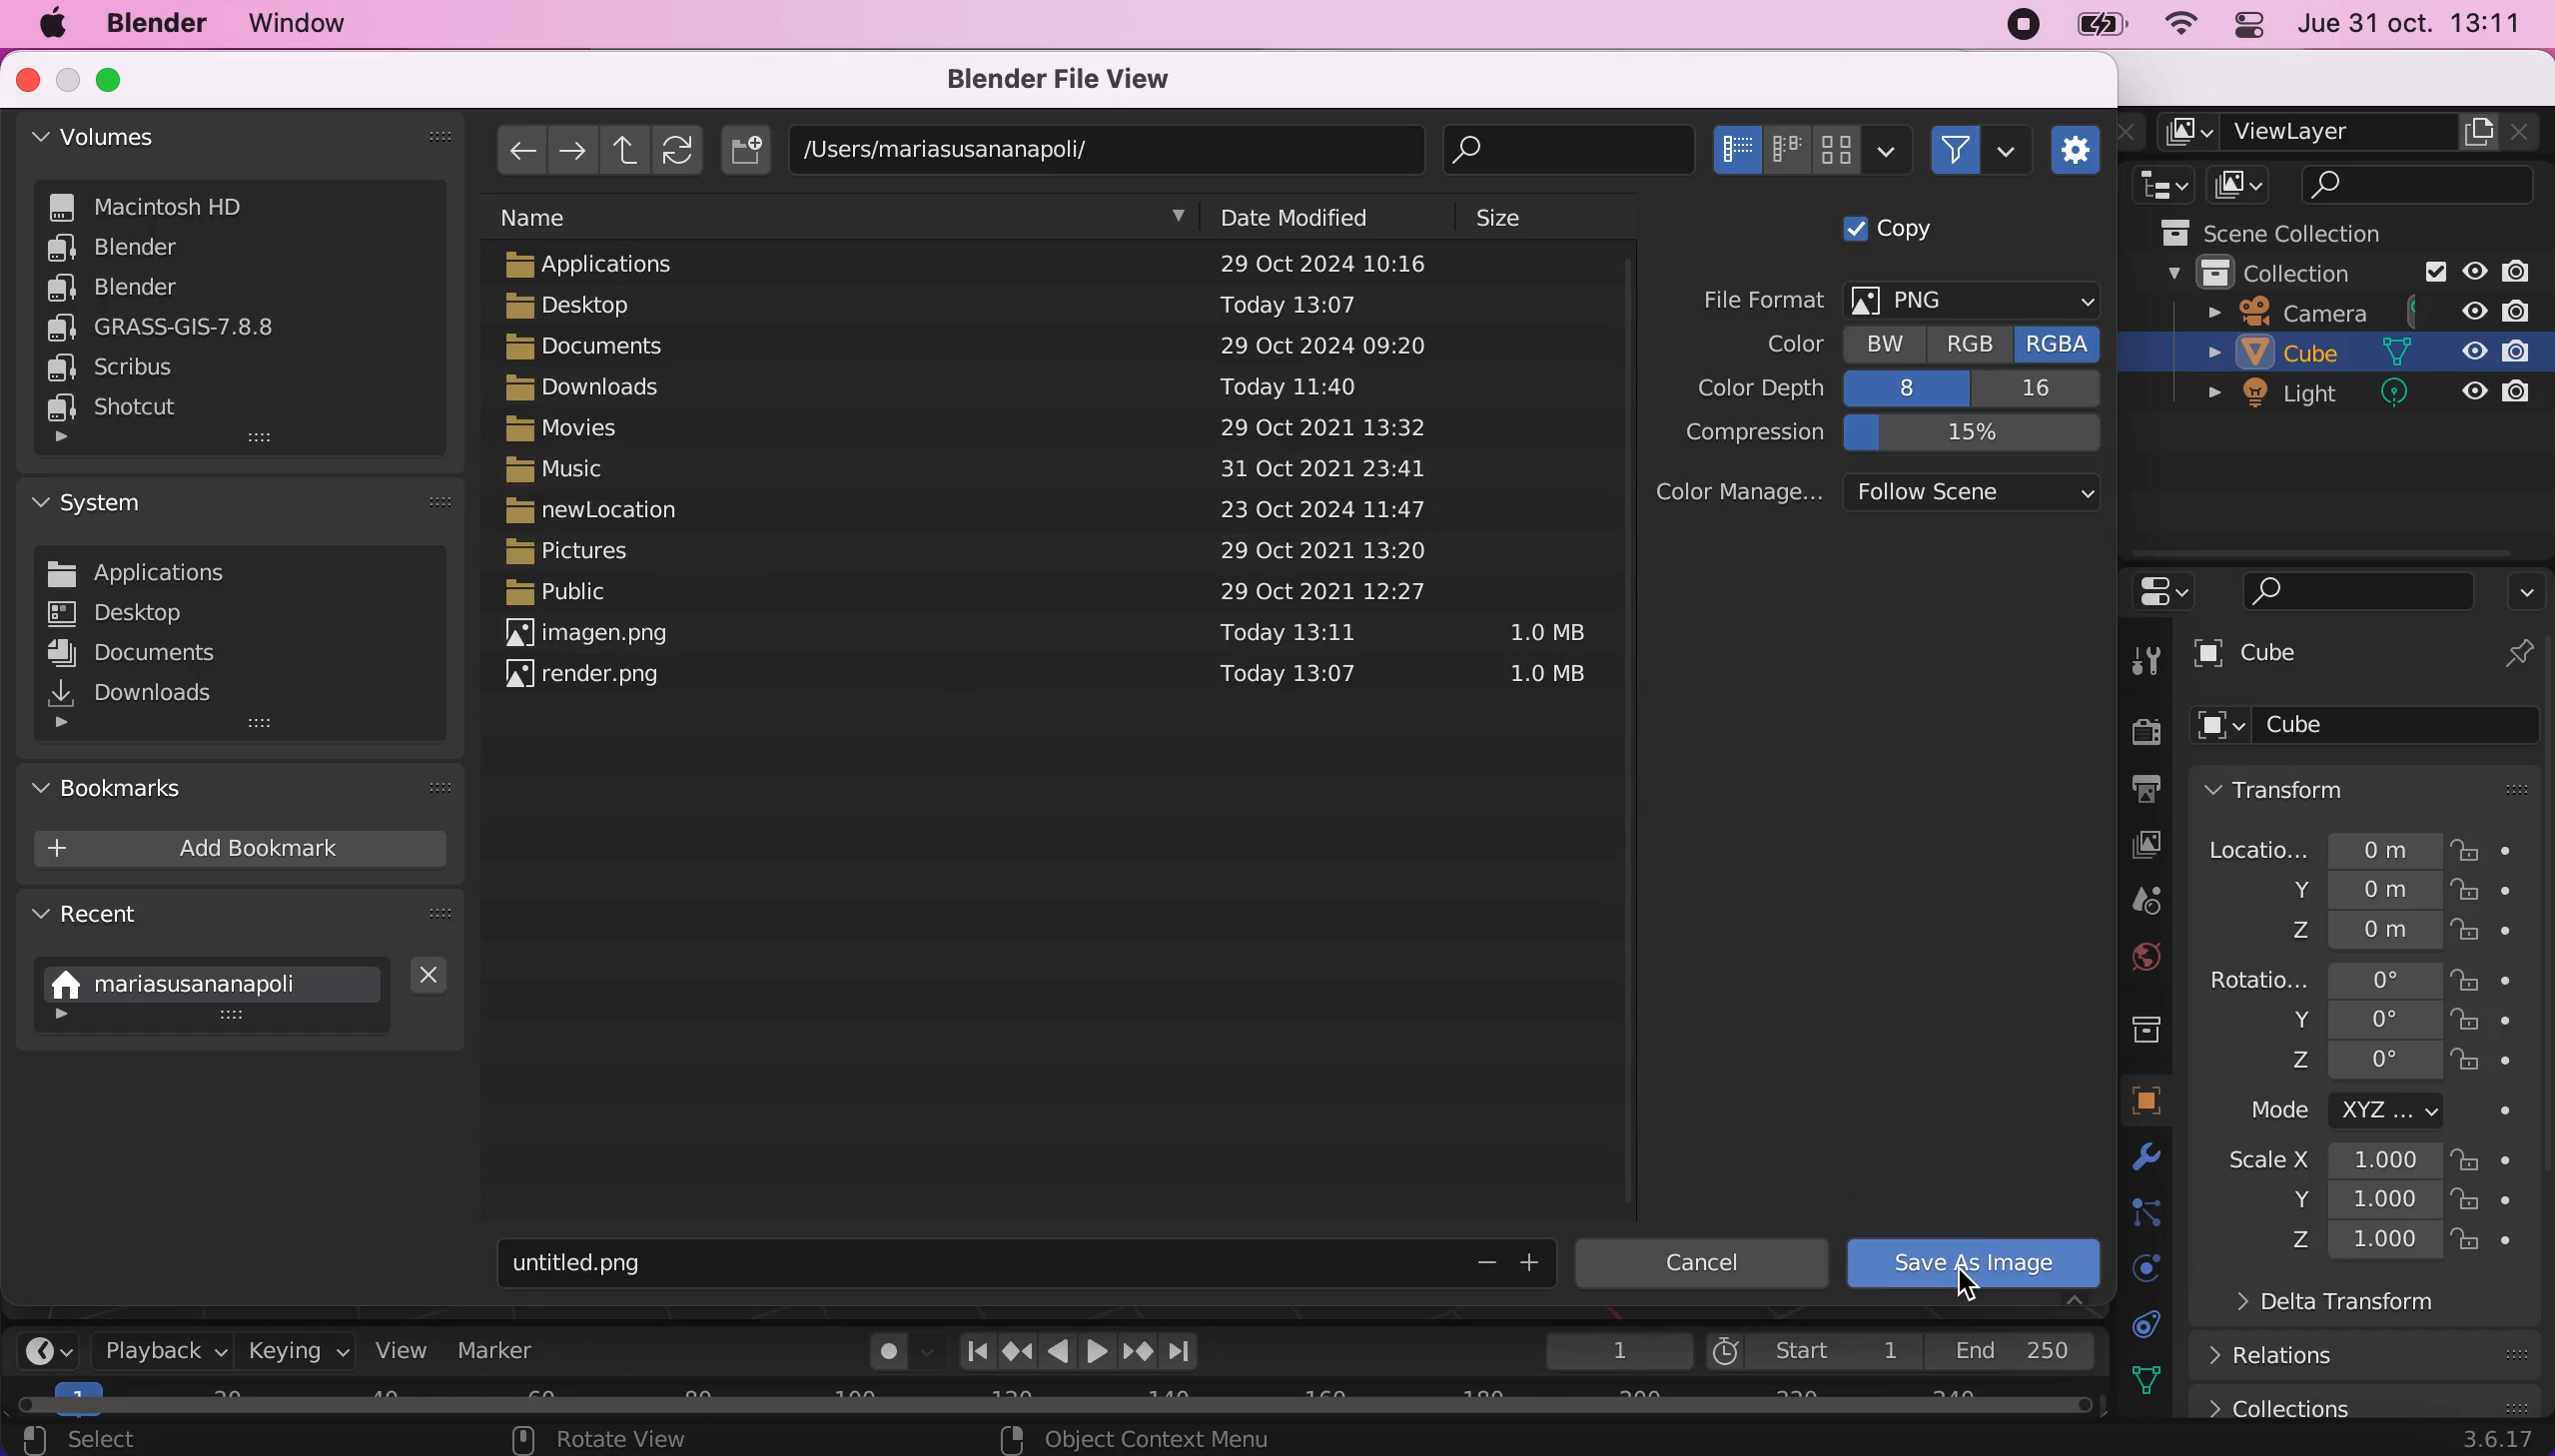 This screenshot has height=1456, width=2555. What do you see at coordinates (1914, 343) in the screenshot?
I see `color` at bounding box center [1914, 343].